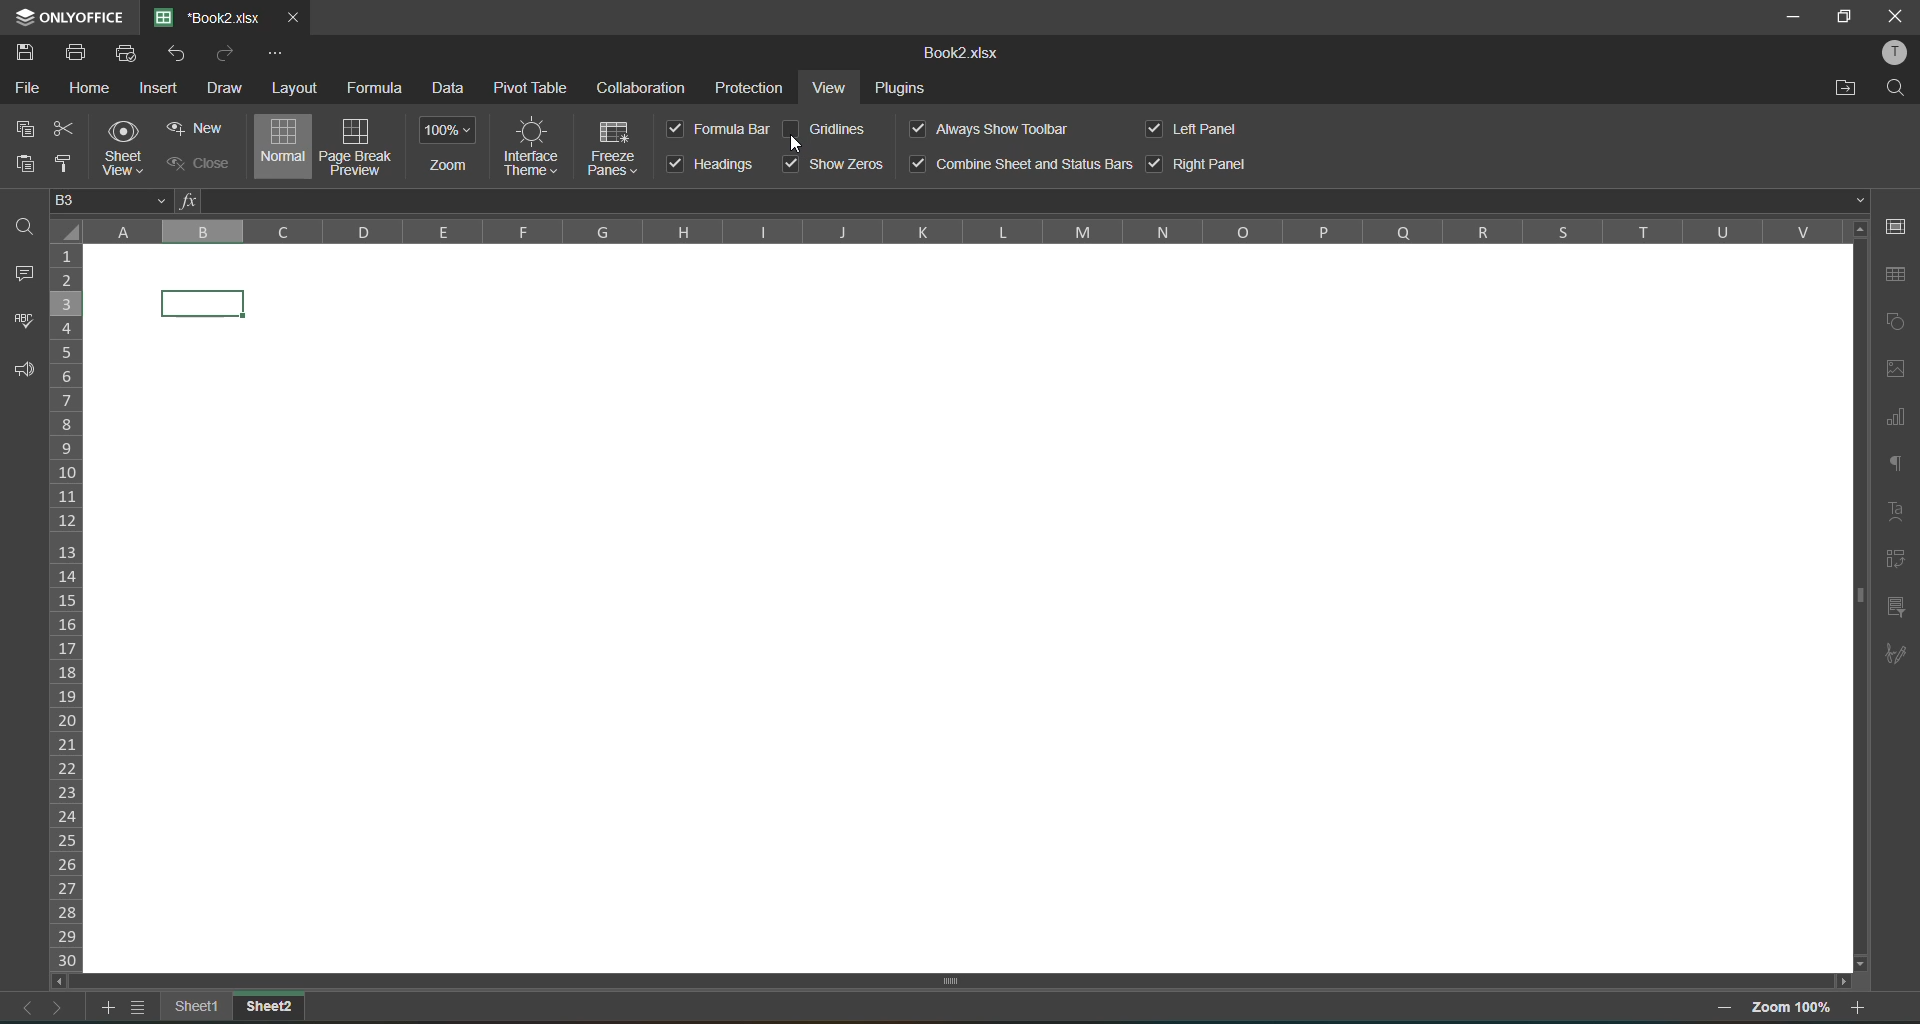  I want to click on right panel, so click(1197, 165).